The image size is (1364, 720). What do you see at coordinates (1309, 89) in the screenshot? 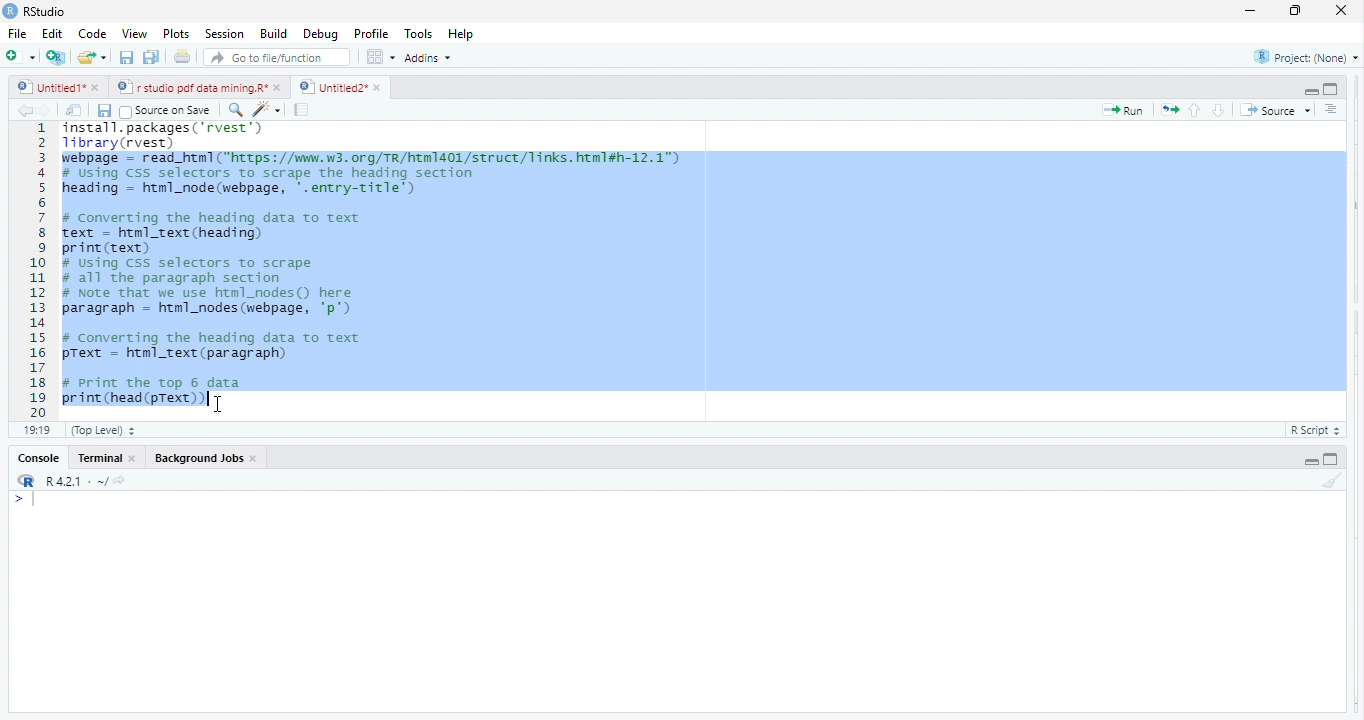
I see `hide r script` at bounding box center [1309, 89].